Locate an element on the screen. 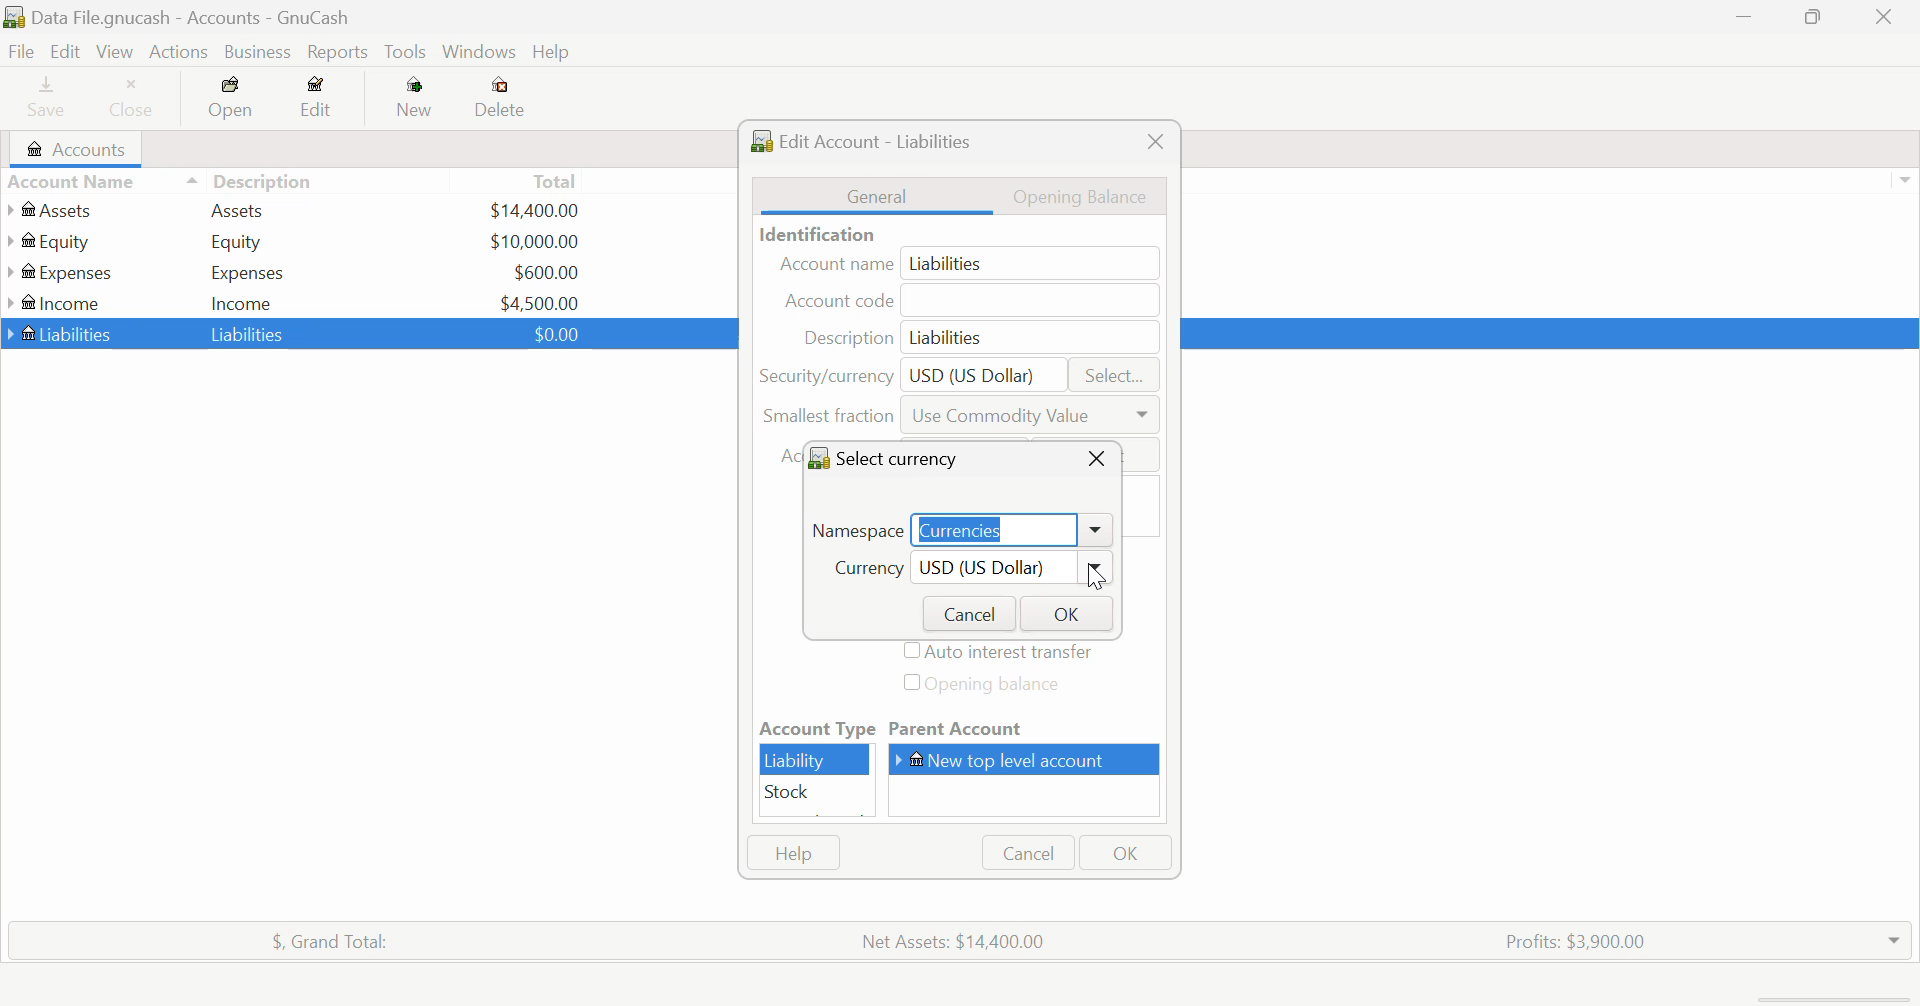  Assets Account is located at coordinates (53, 210).